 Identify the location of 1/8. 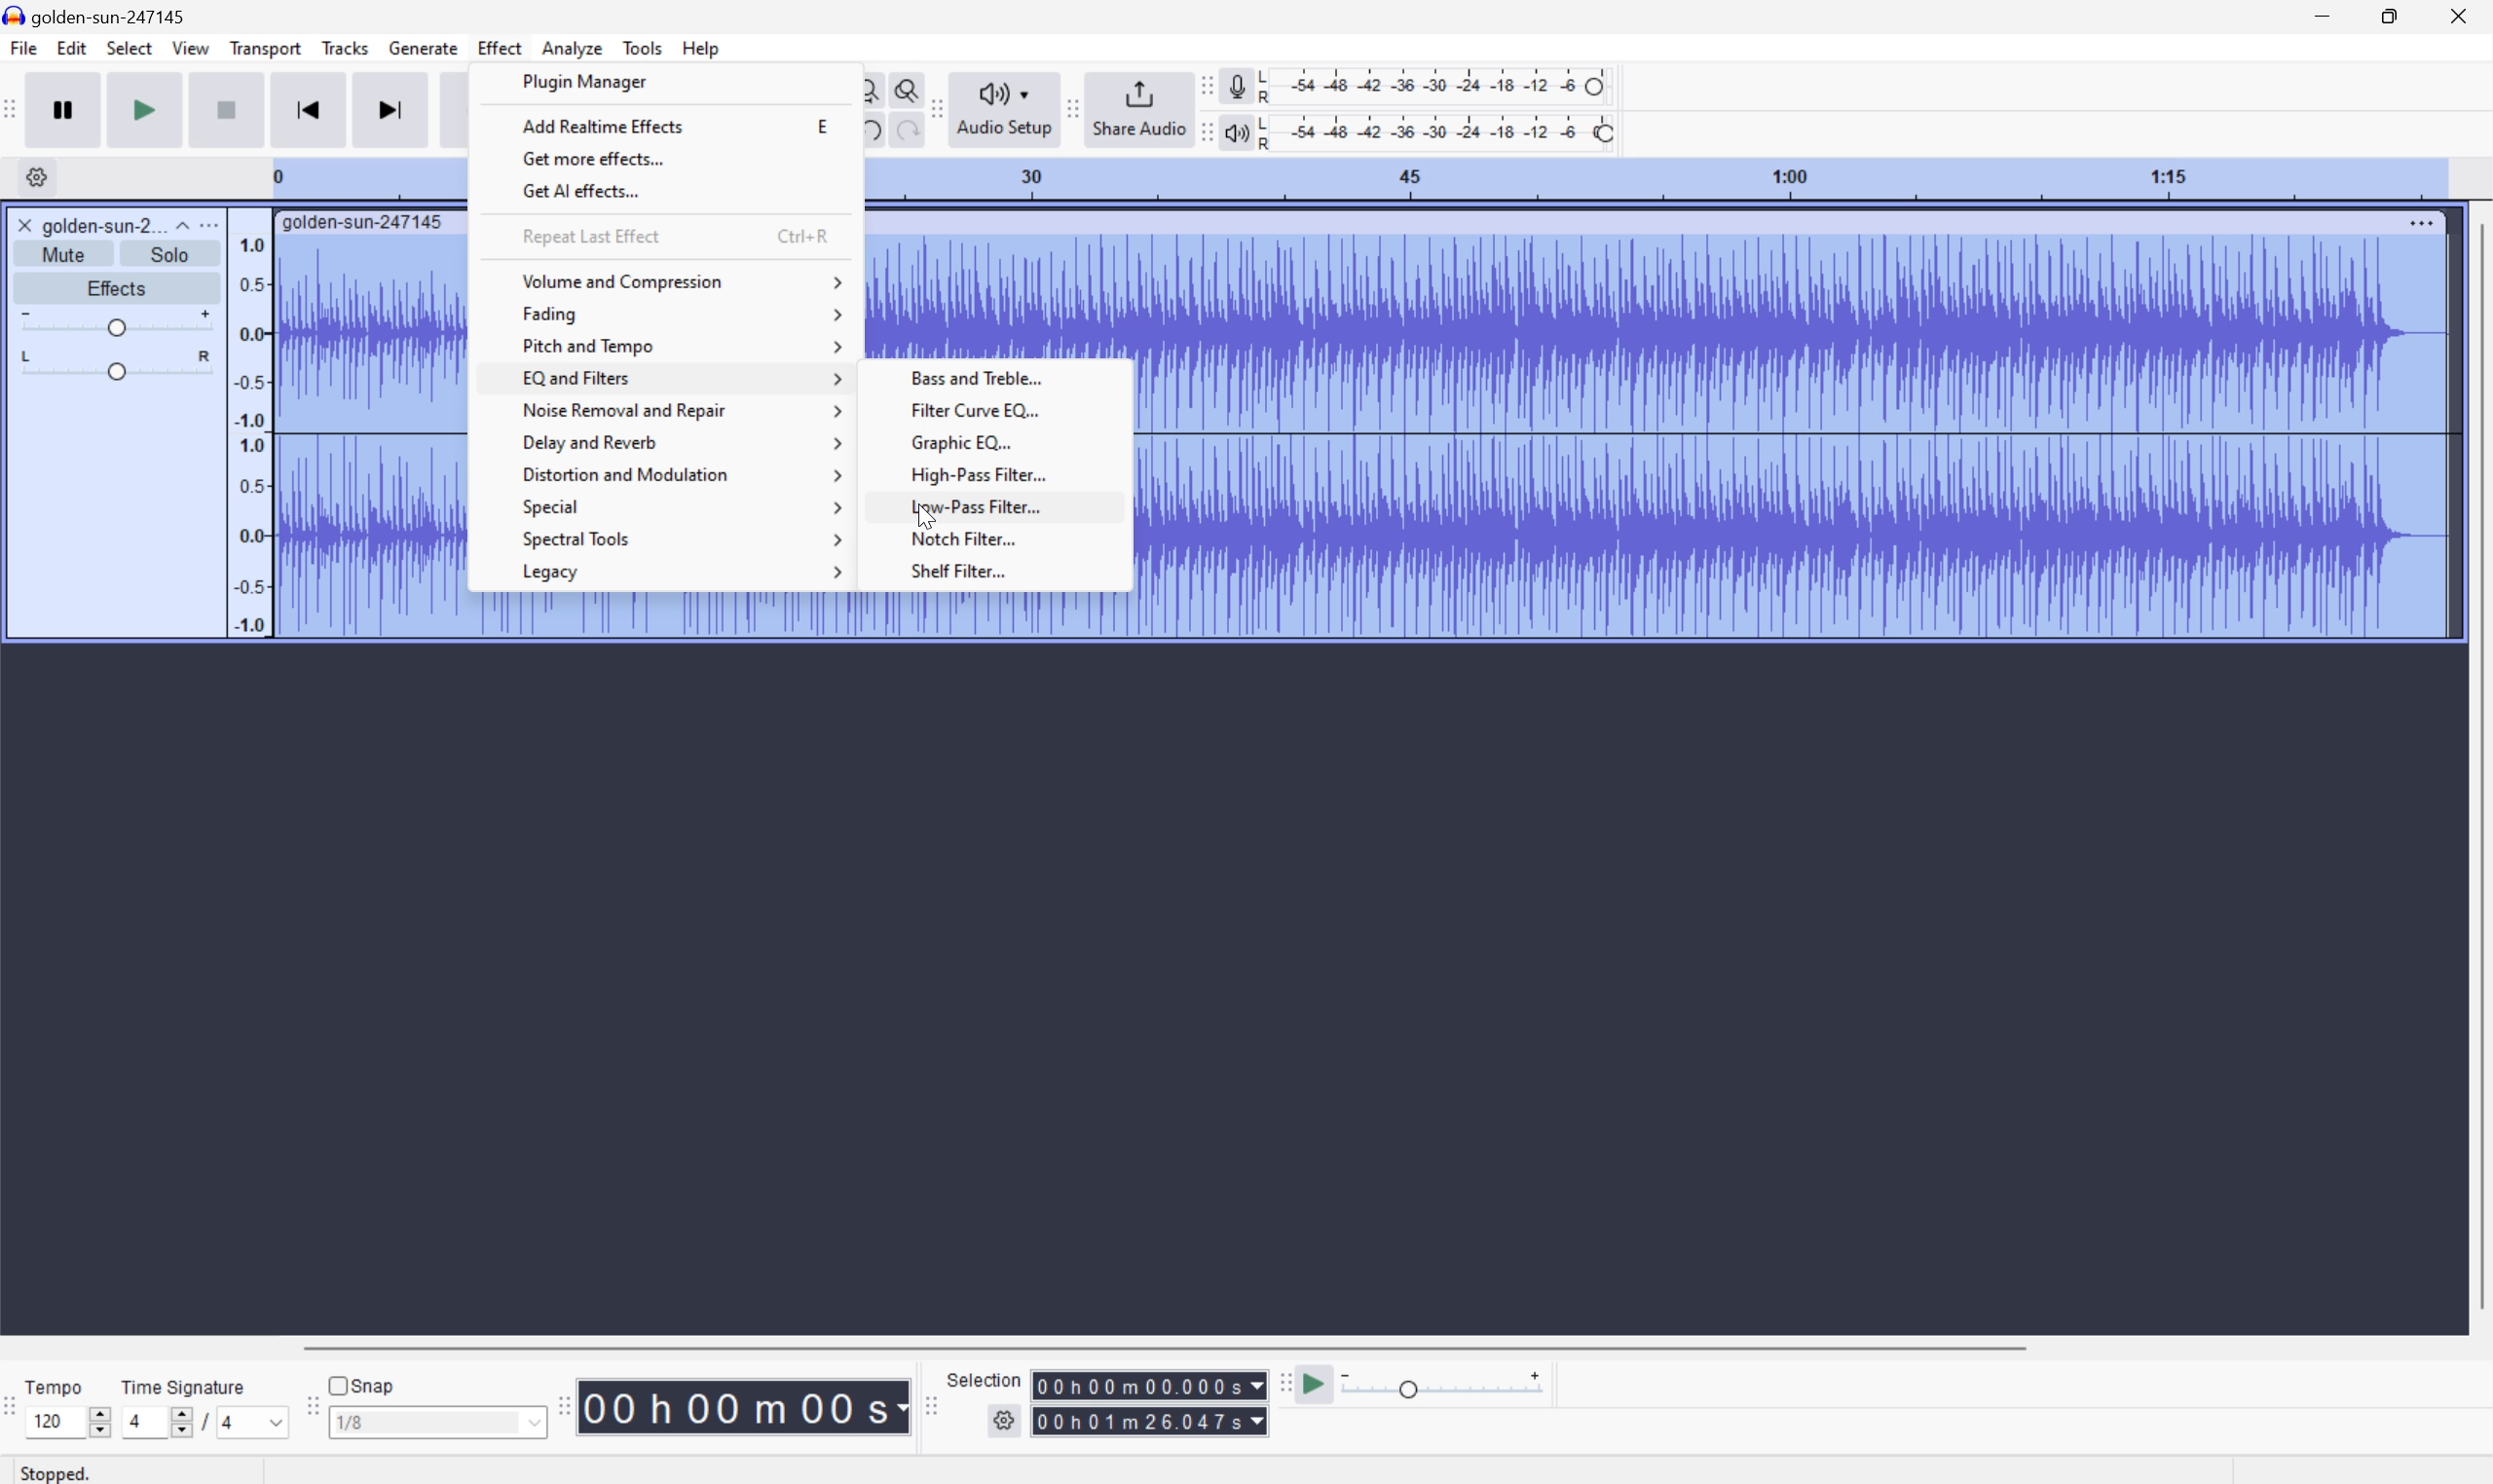
(436, 1420).